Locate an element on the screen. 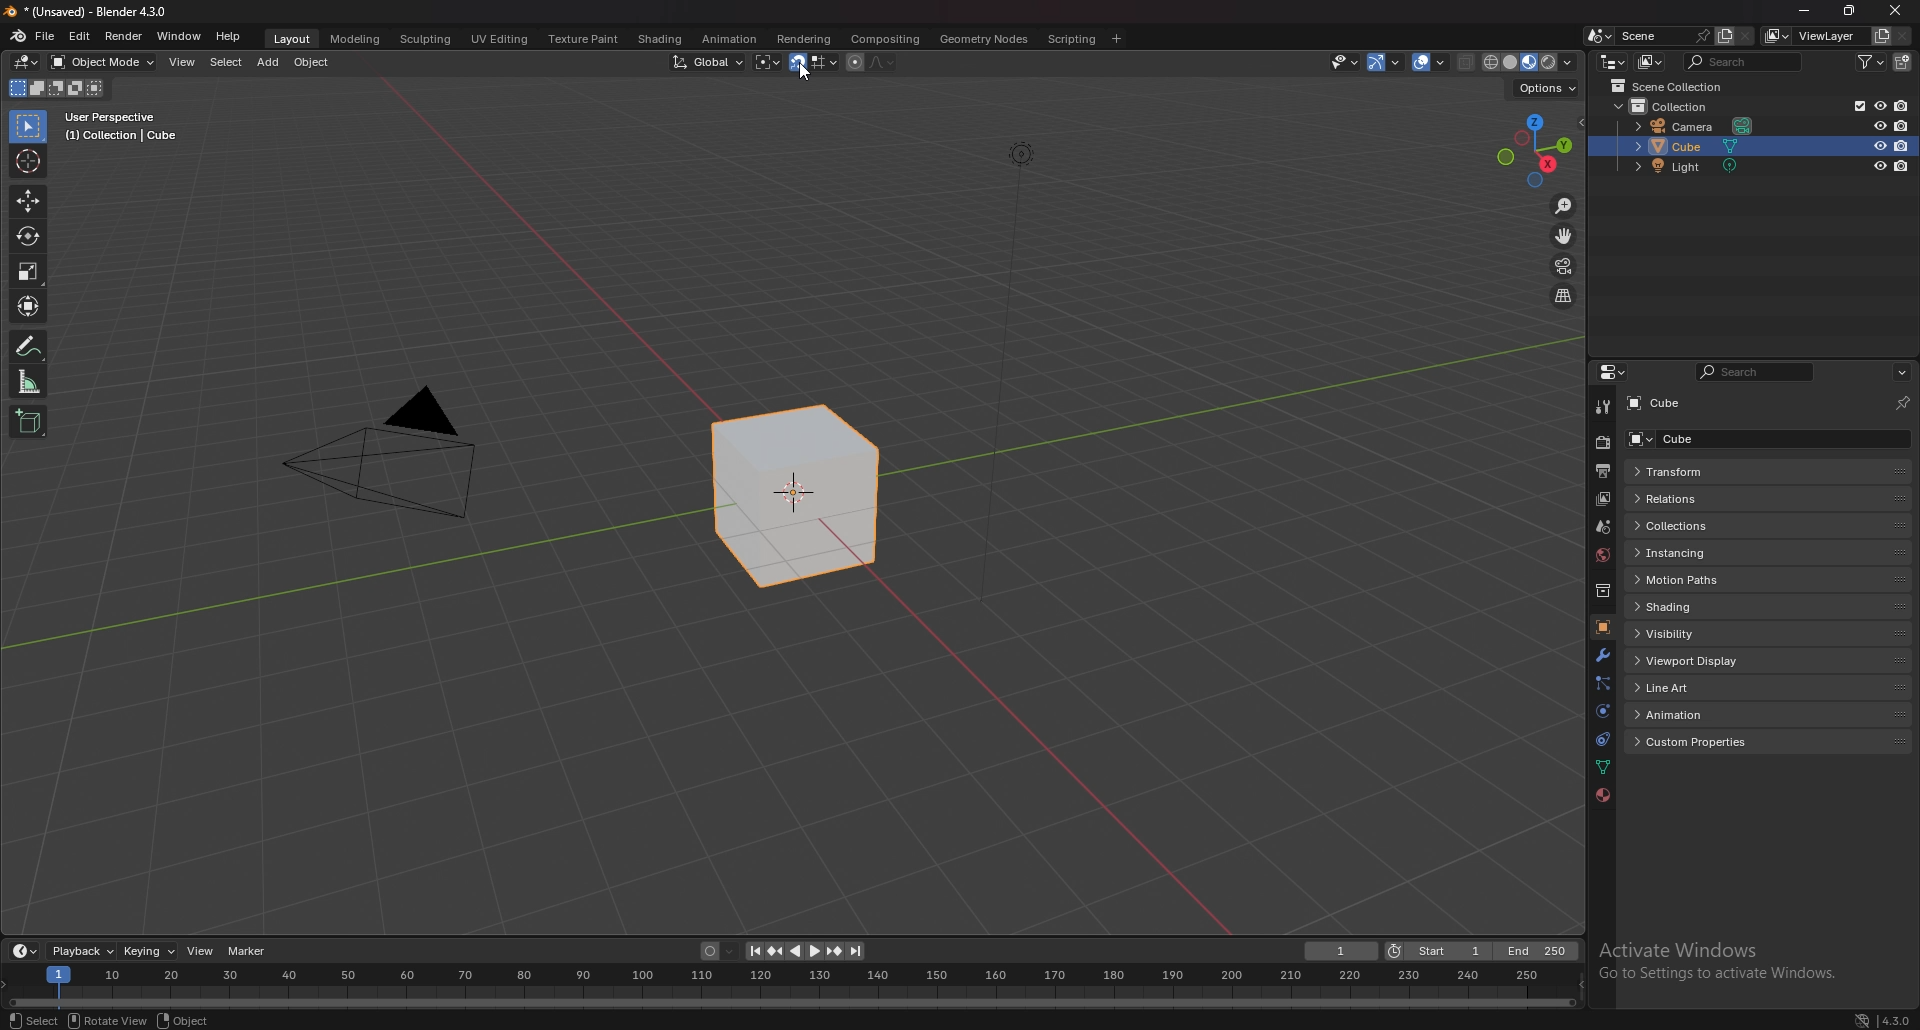 This screenshot has height=1030, width=1920. add cube is located at coordinates (28, 420).